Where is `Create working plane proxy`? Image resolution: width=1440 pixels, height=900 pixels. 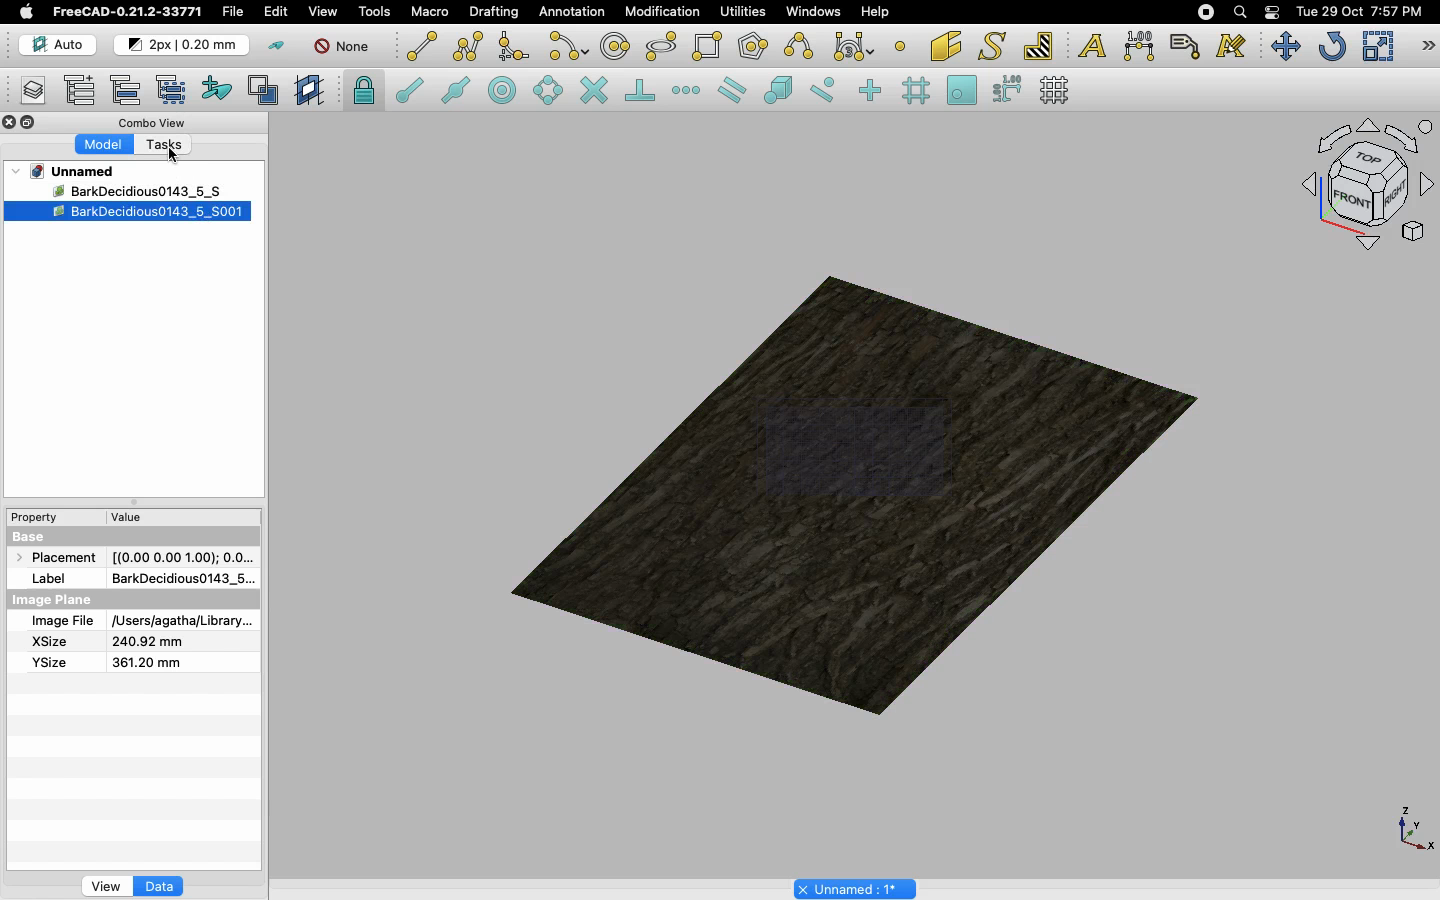
Create working plane proxy is located at coordinates (267, 91).